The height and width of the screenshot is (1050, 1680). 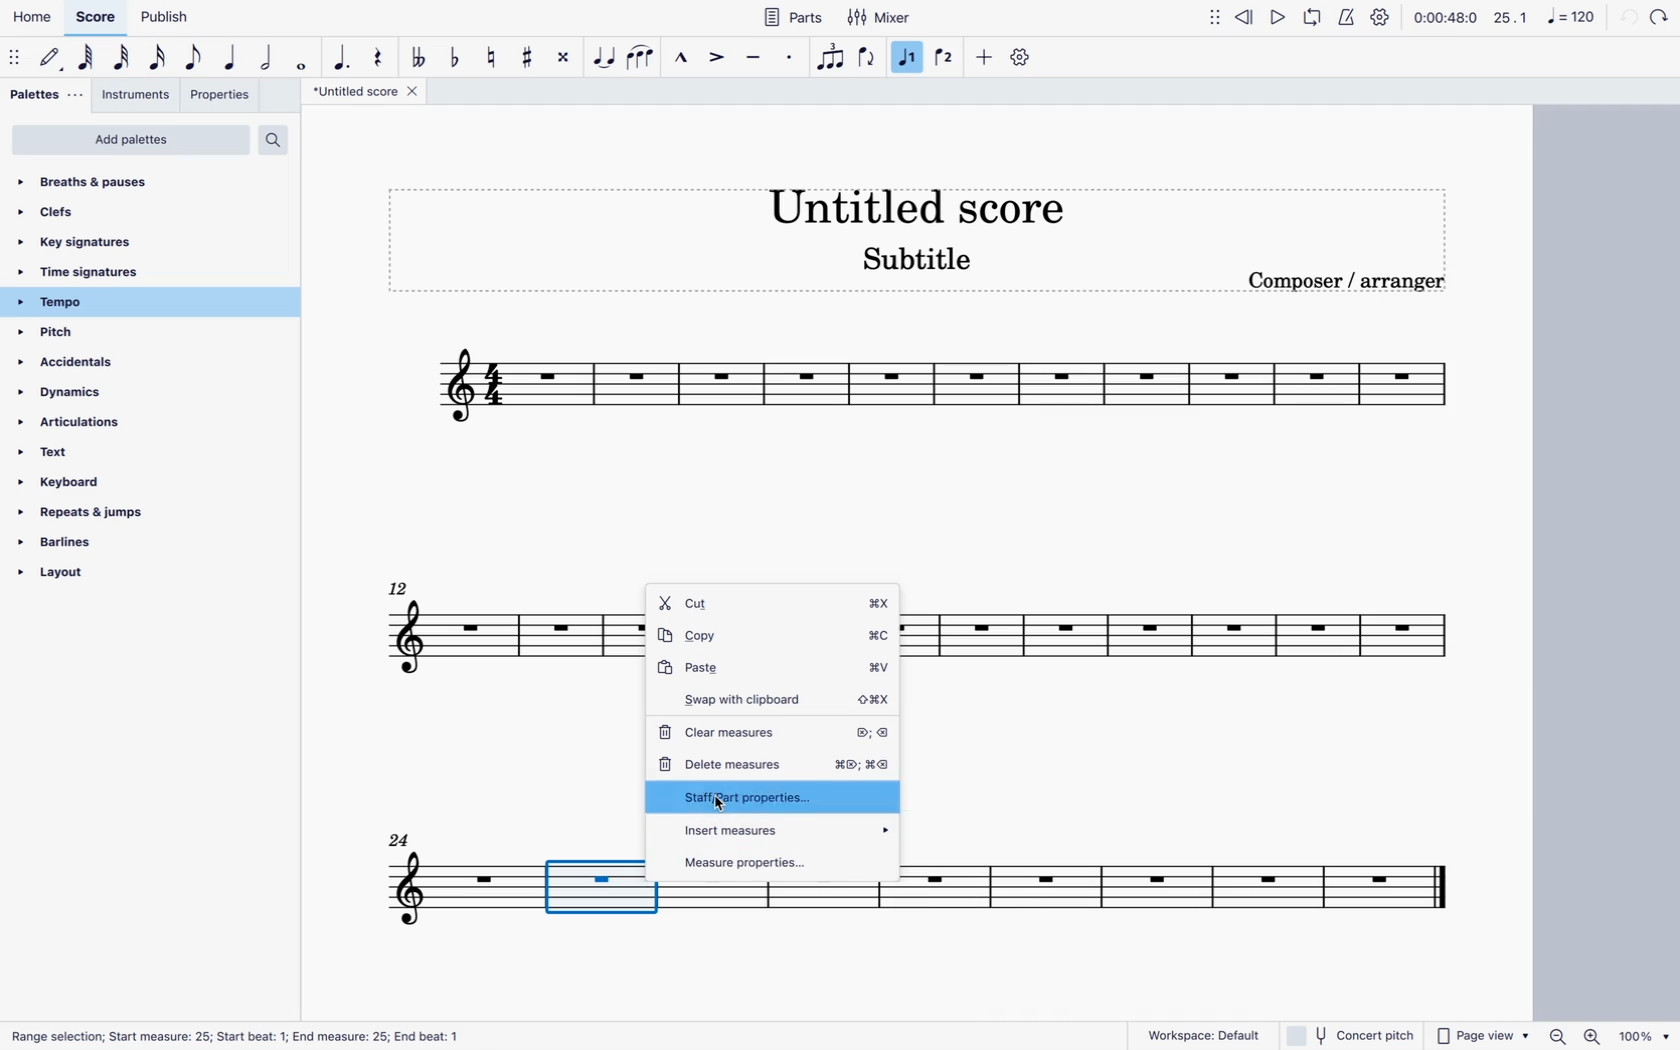 What do you see at coordinates (75, 303) in the screenshot?
I see `tempo` at bounding box center [75, 303].